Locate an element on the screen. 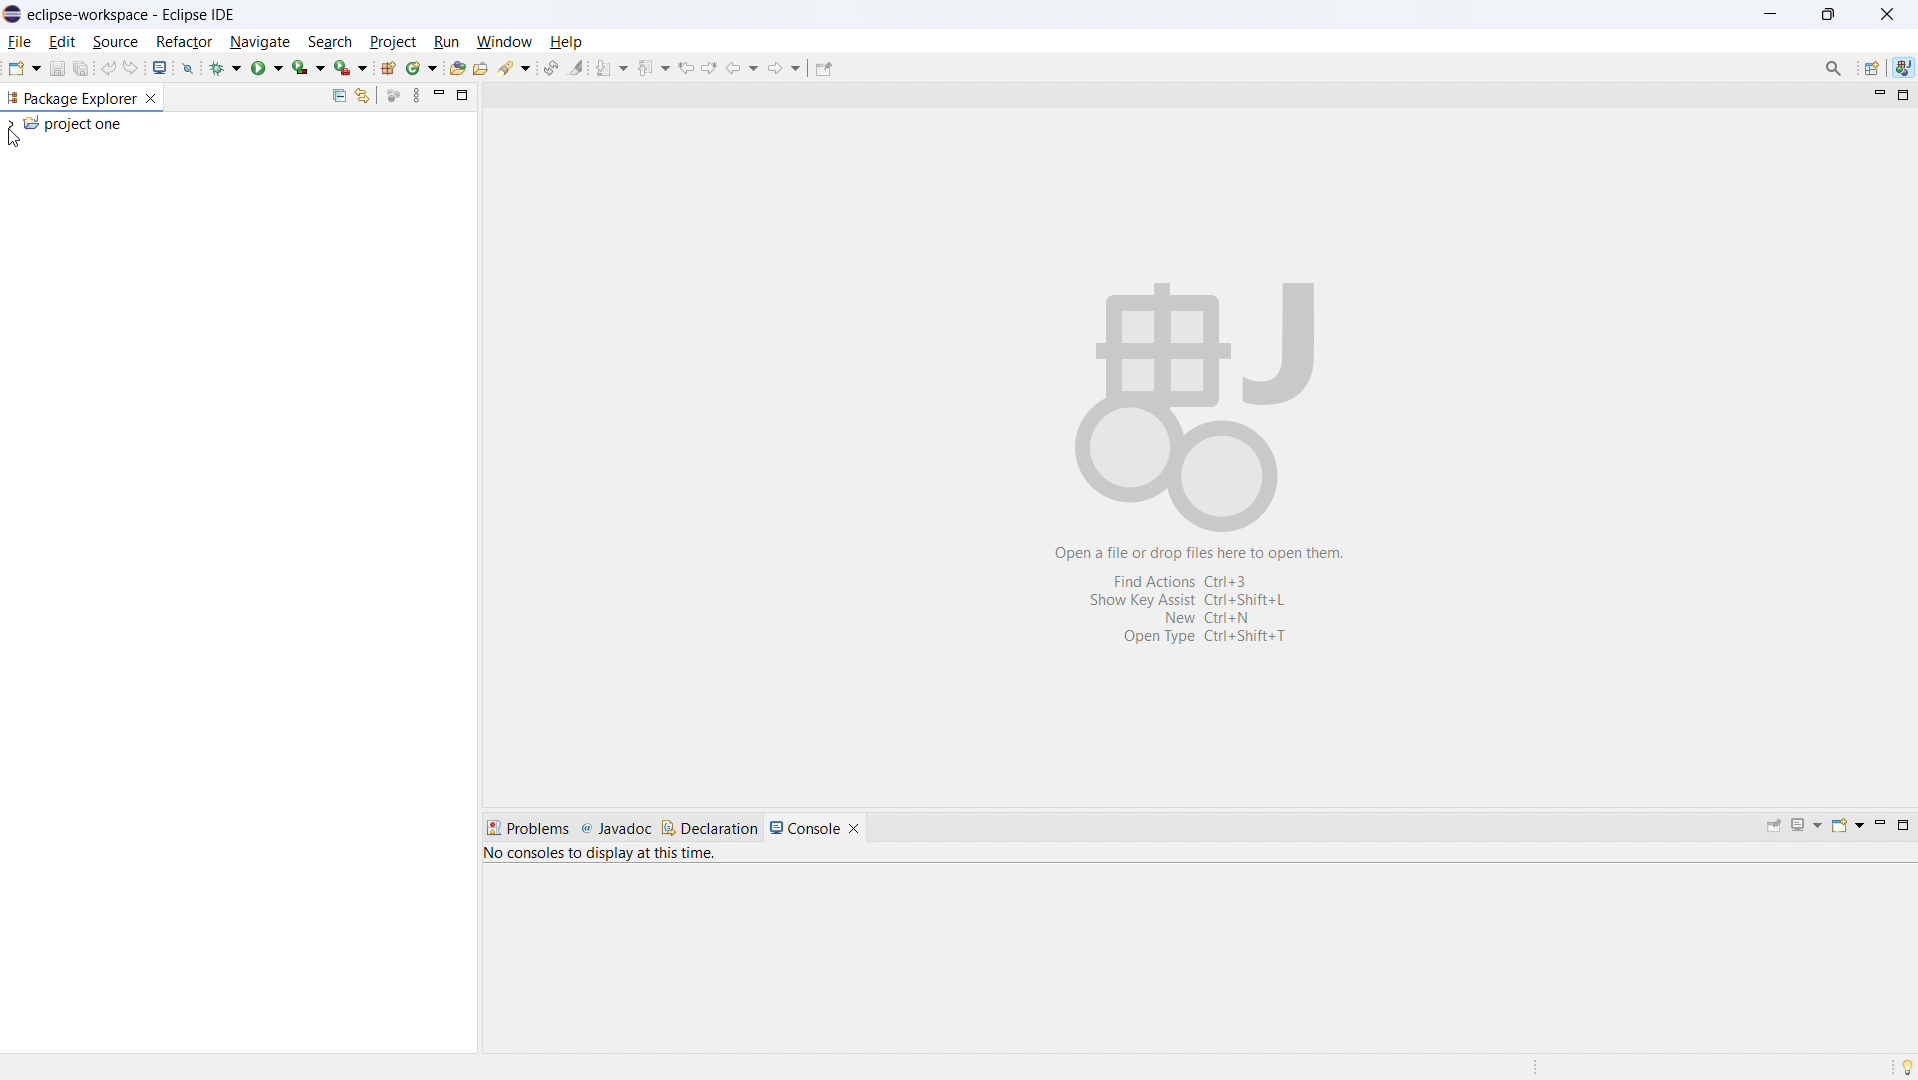 Image resolution: width=1918 pixels, height=1080 pixels. save is located at coordinates (58, 68).